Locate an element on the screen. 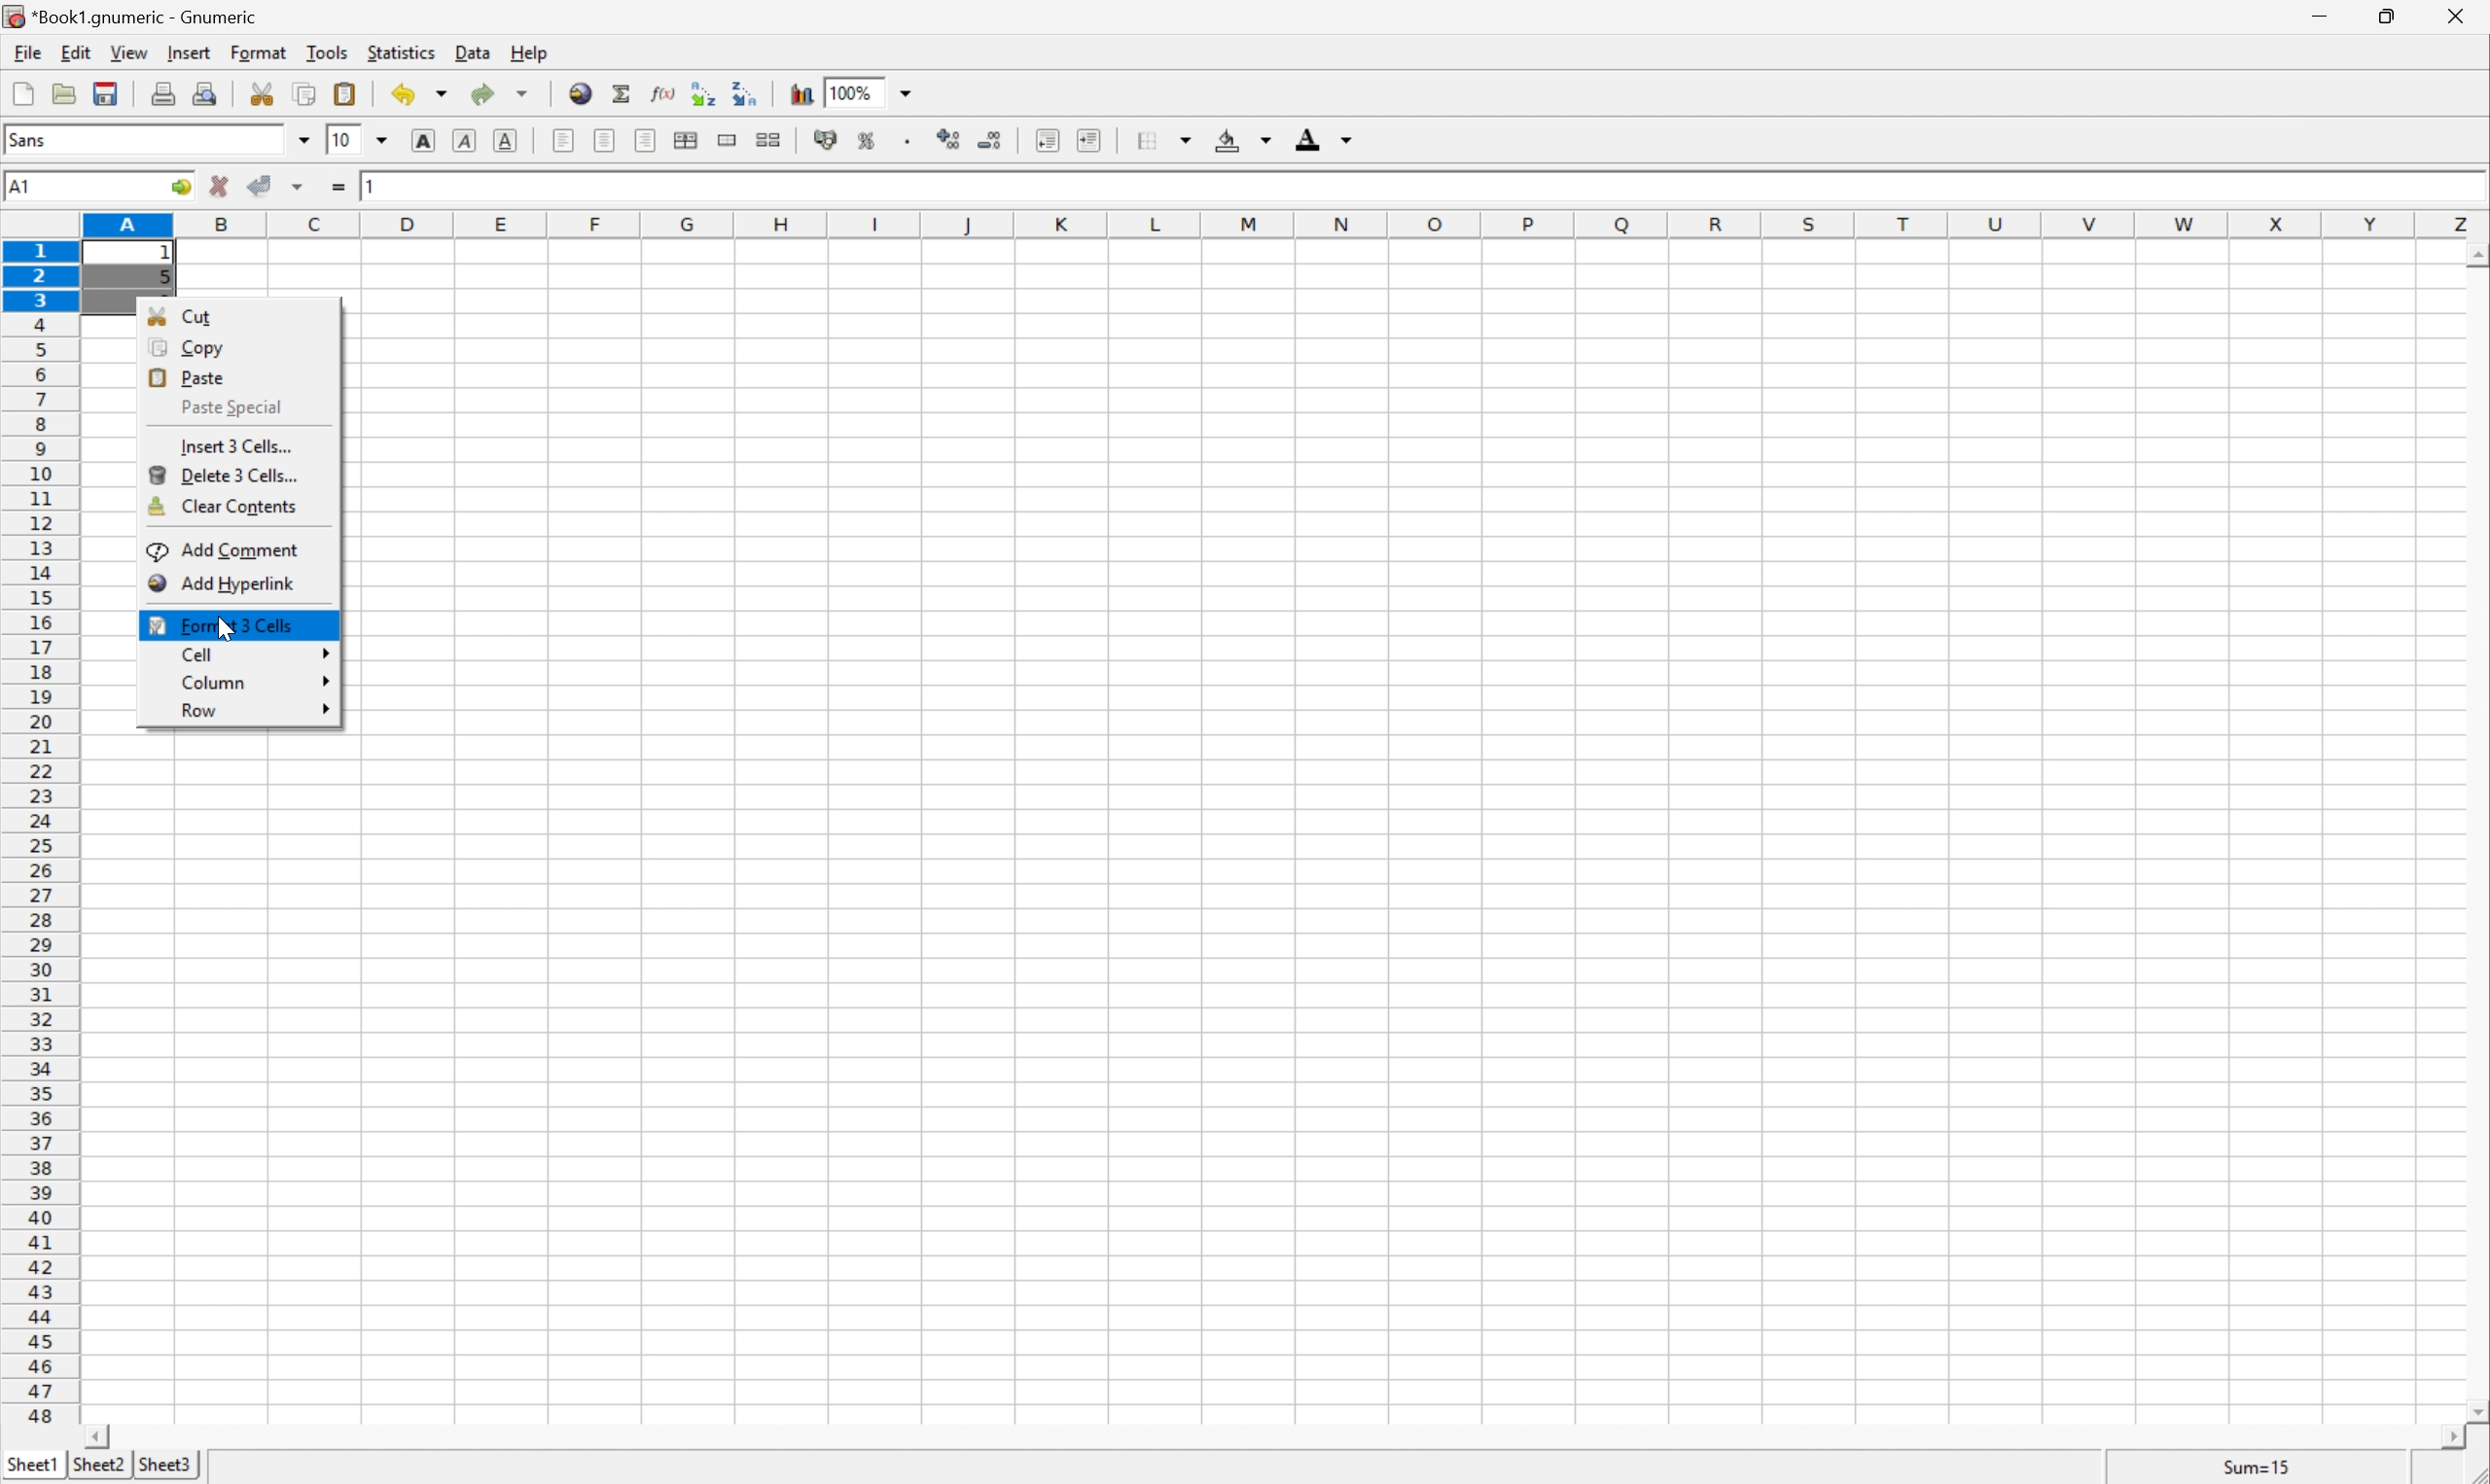 This screenshot has width=2490, height=1484. save current workbook is located at coordinates (106, 93).